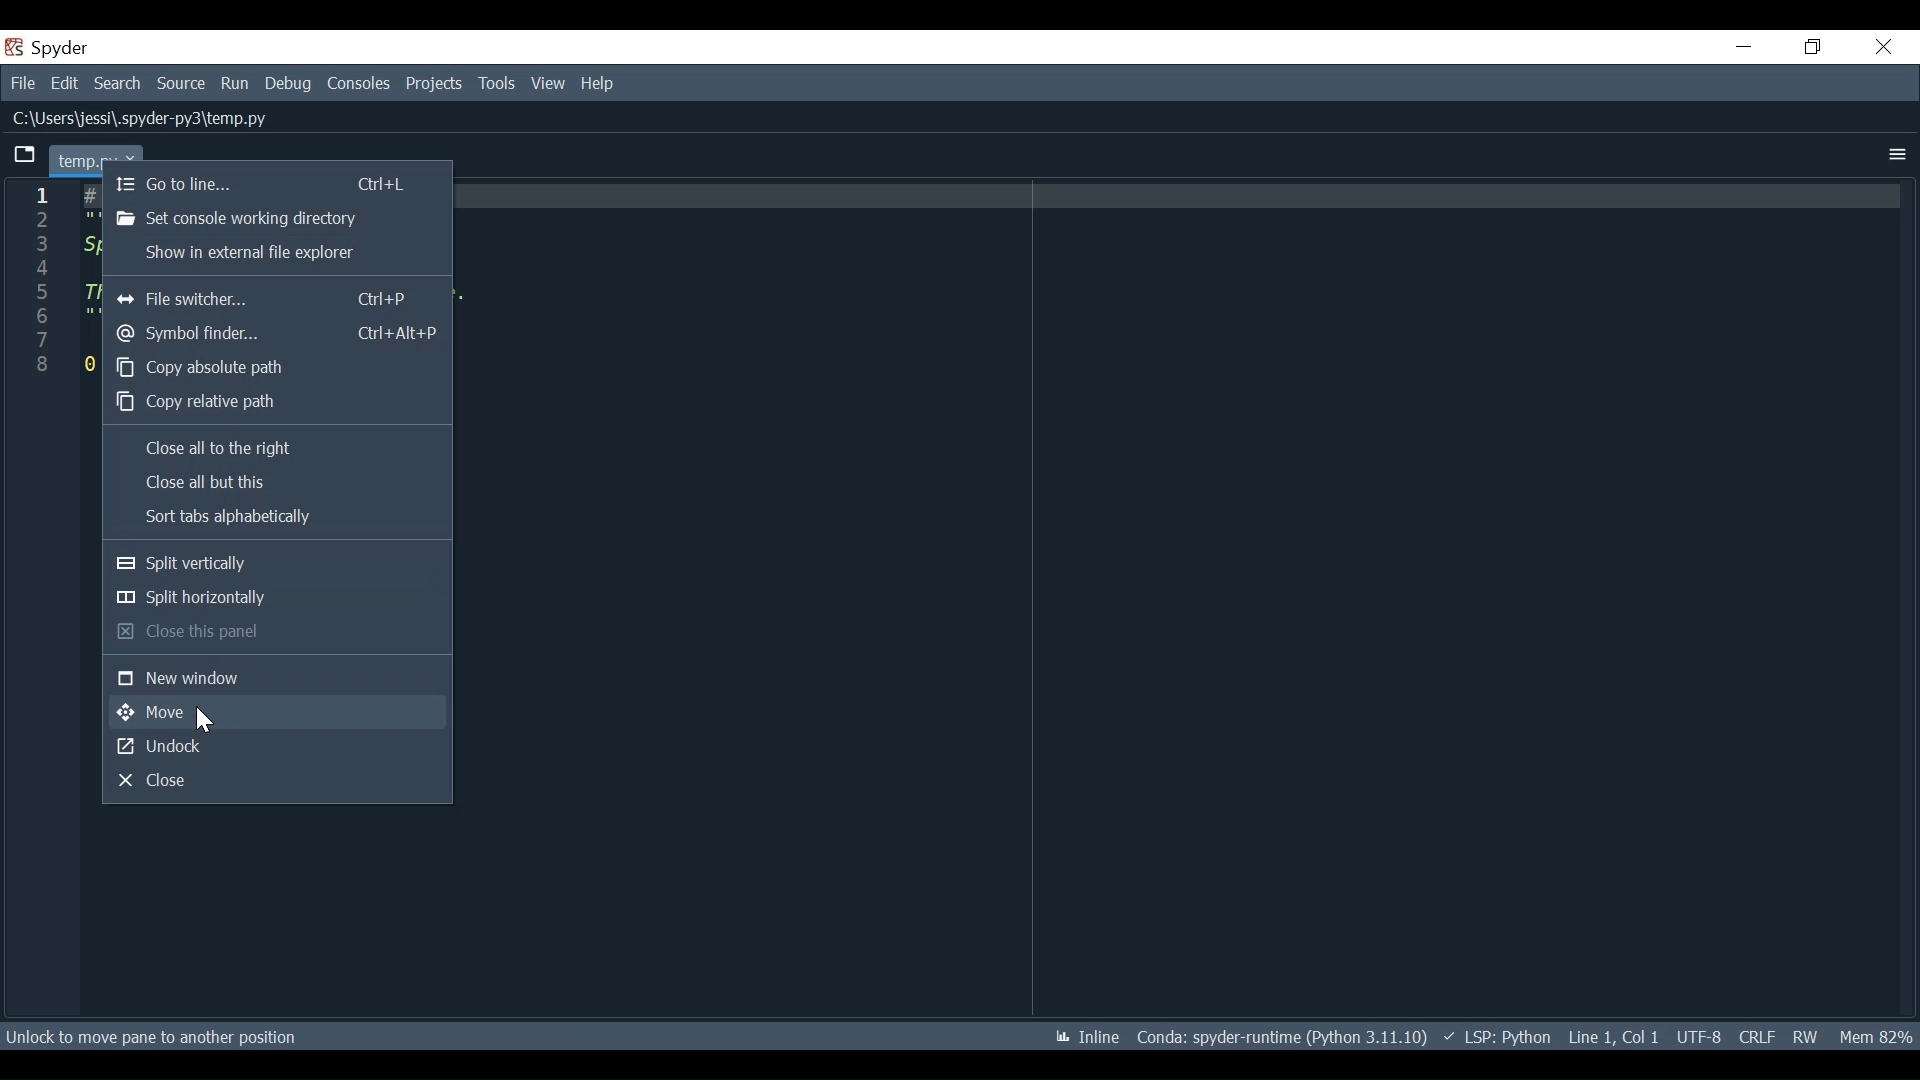 The height and width of the screenshot is (1080, 1920). What do you see at coordinates (278, 597) in the screenshot?
I see `Split horizontally` at bounding box center [278, 597].